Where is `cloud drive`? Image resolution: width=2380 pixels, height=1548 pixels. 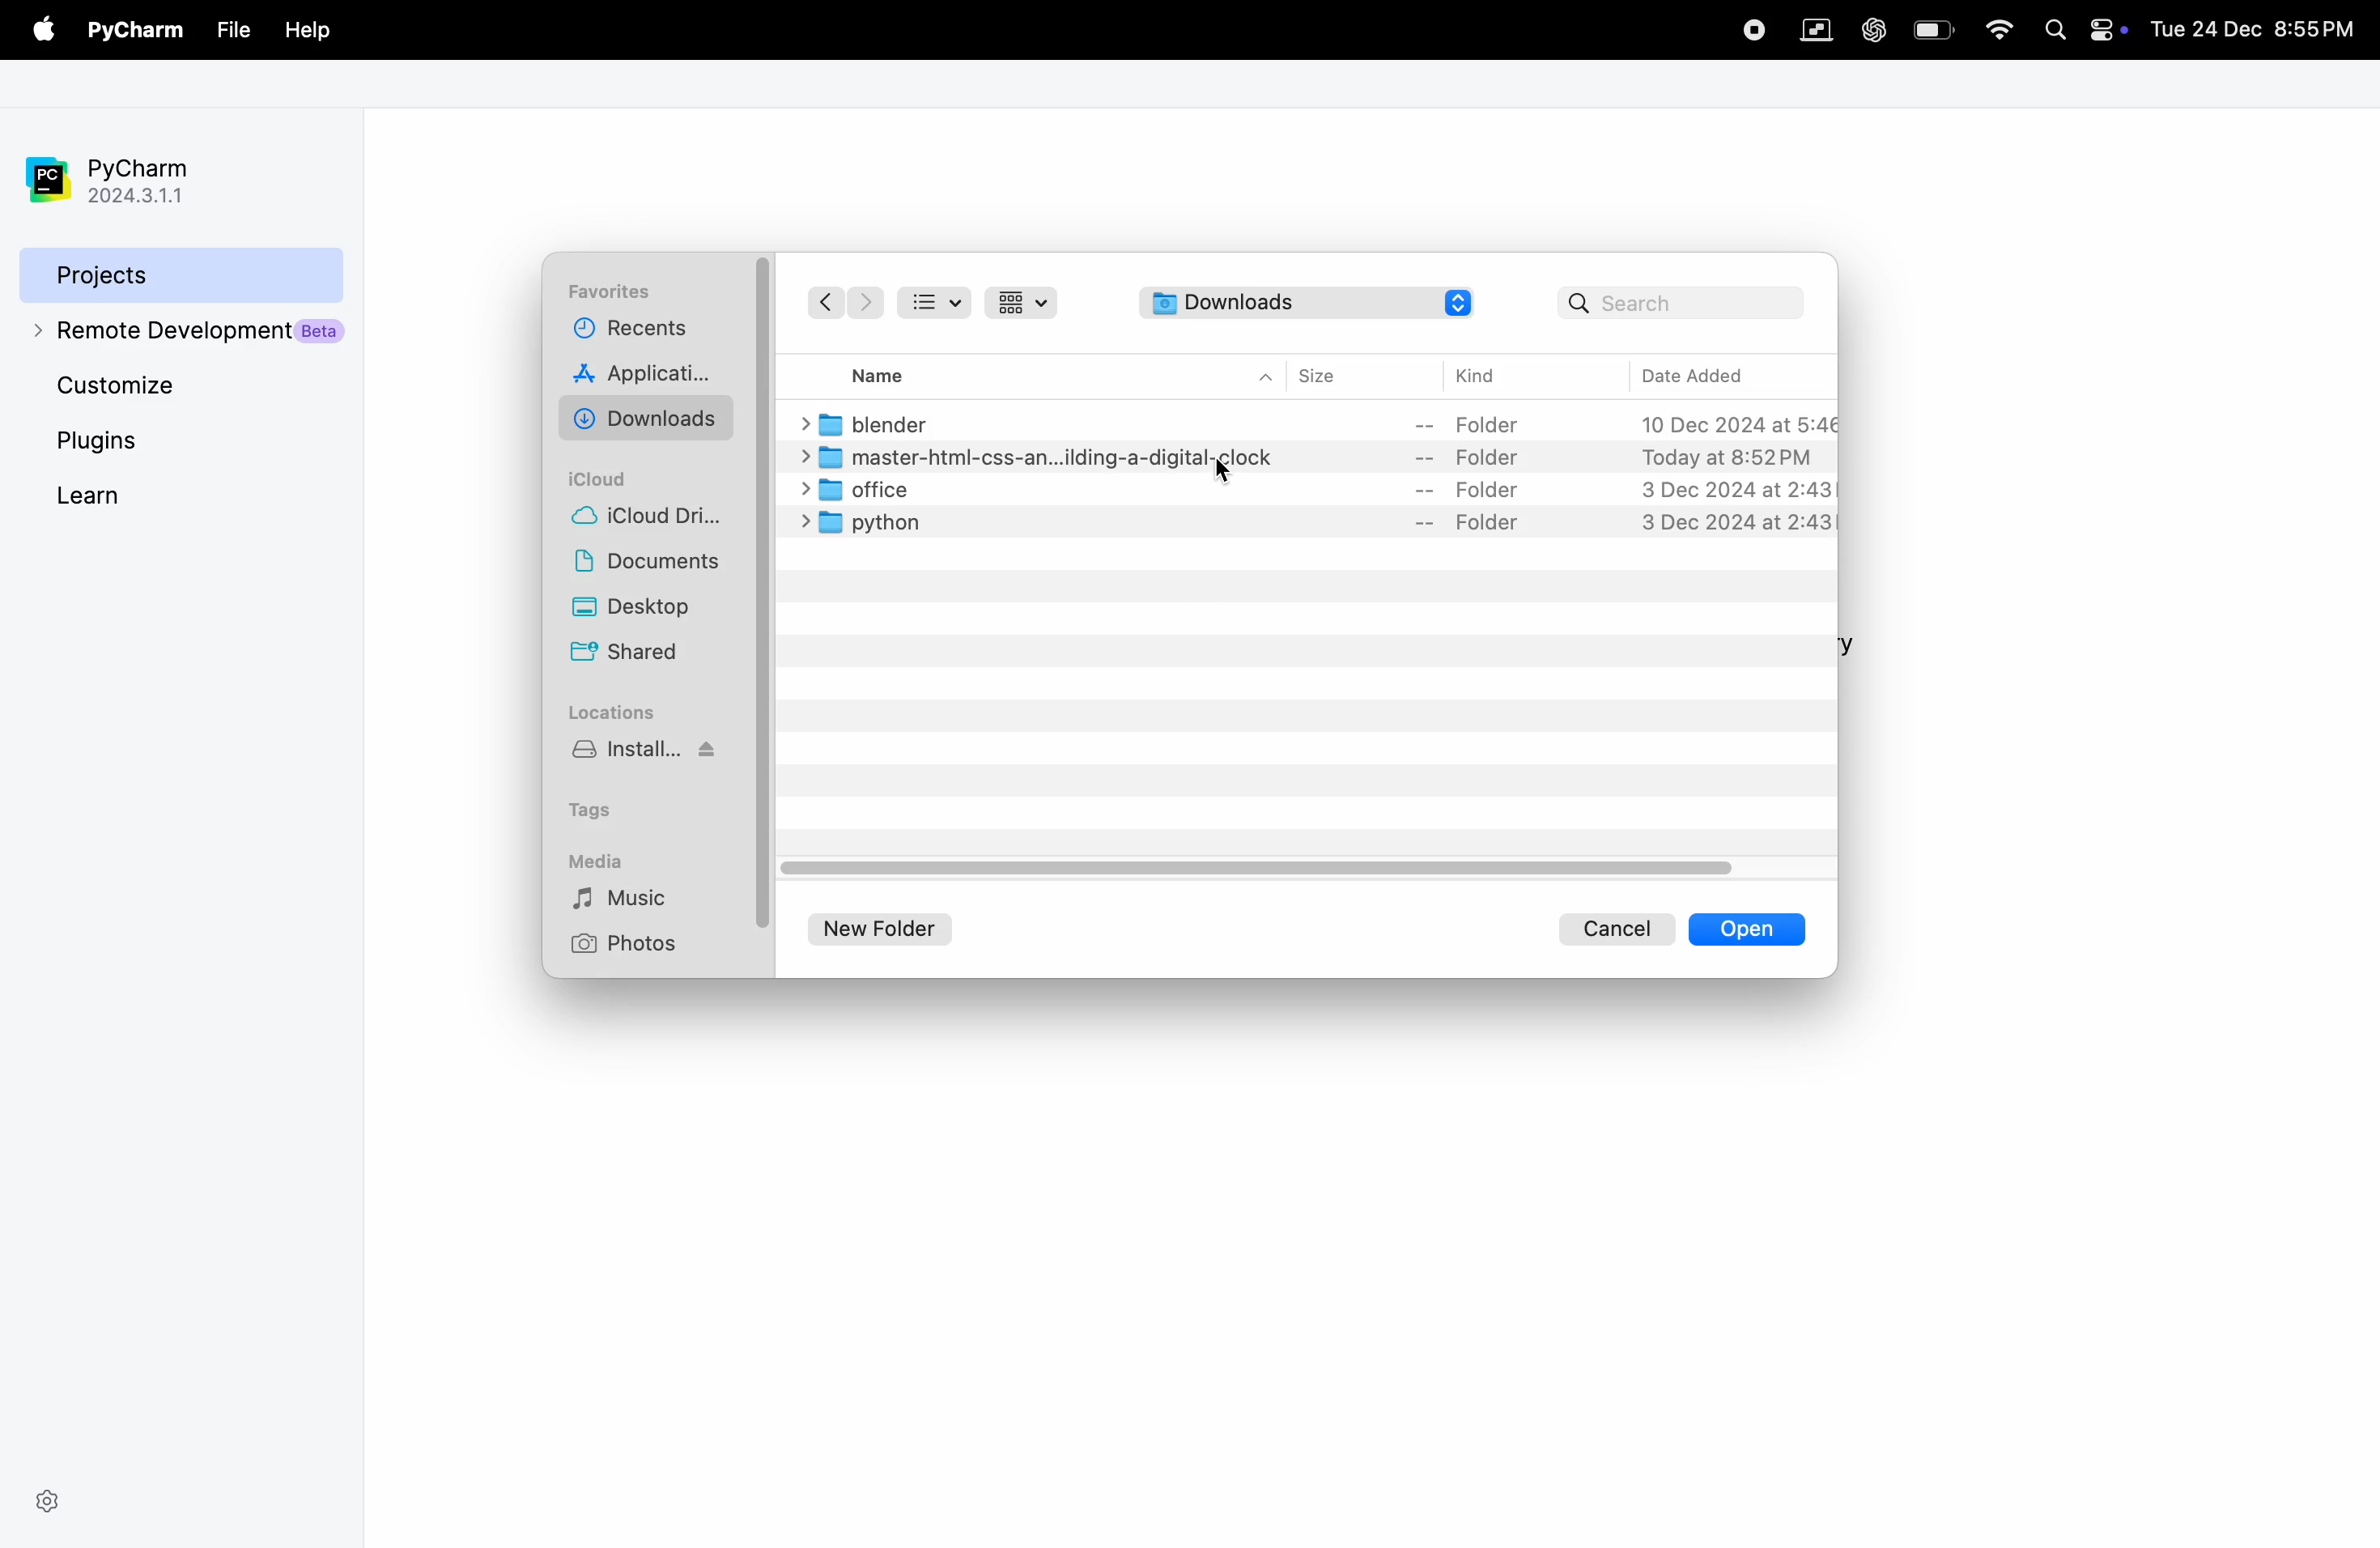 cloud drive is located at coordinates (656, 520).